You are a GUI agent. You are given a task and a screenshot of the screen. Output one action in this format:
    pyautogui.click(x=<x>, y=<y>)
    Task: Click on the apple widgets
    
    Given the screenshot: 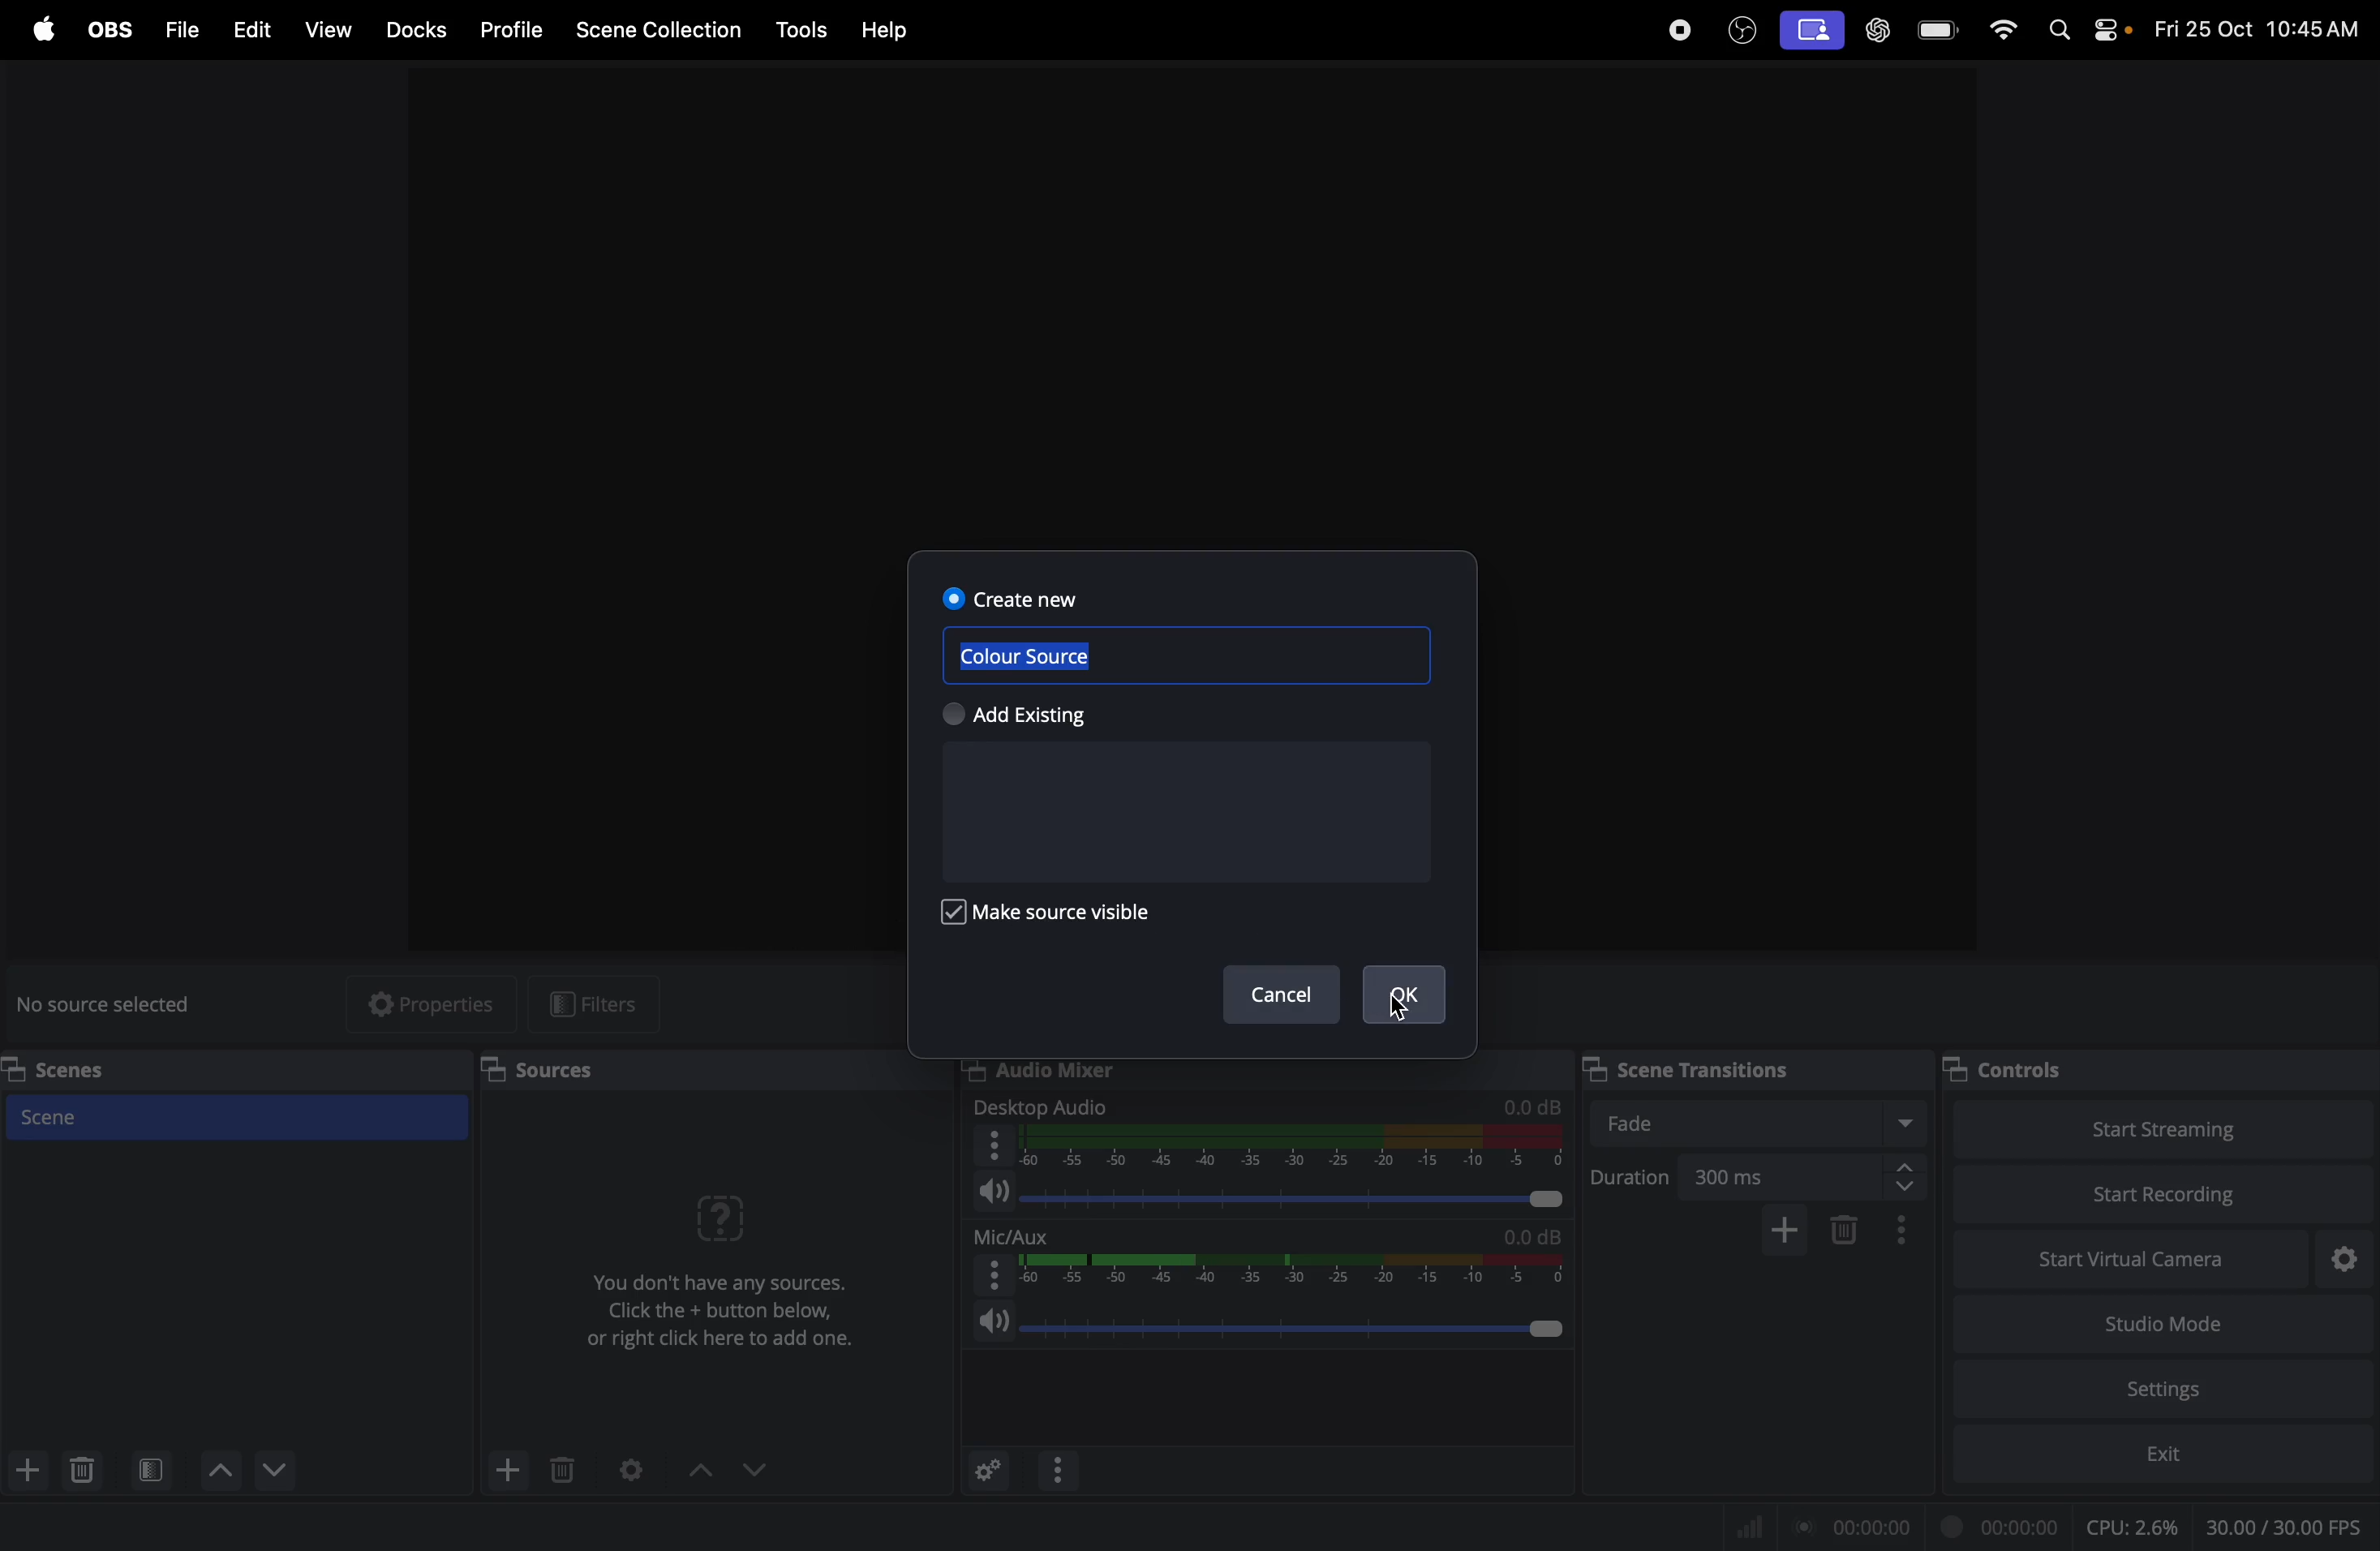 What is the action you would take?
    pyautogui.click(x=2113, y=30)
    